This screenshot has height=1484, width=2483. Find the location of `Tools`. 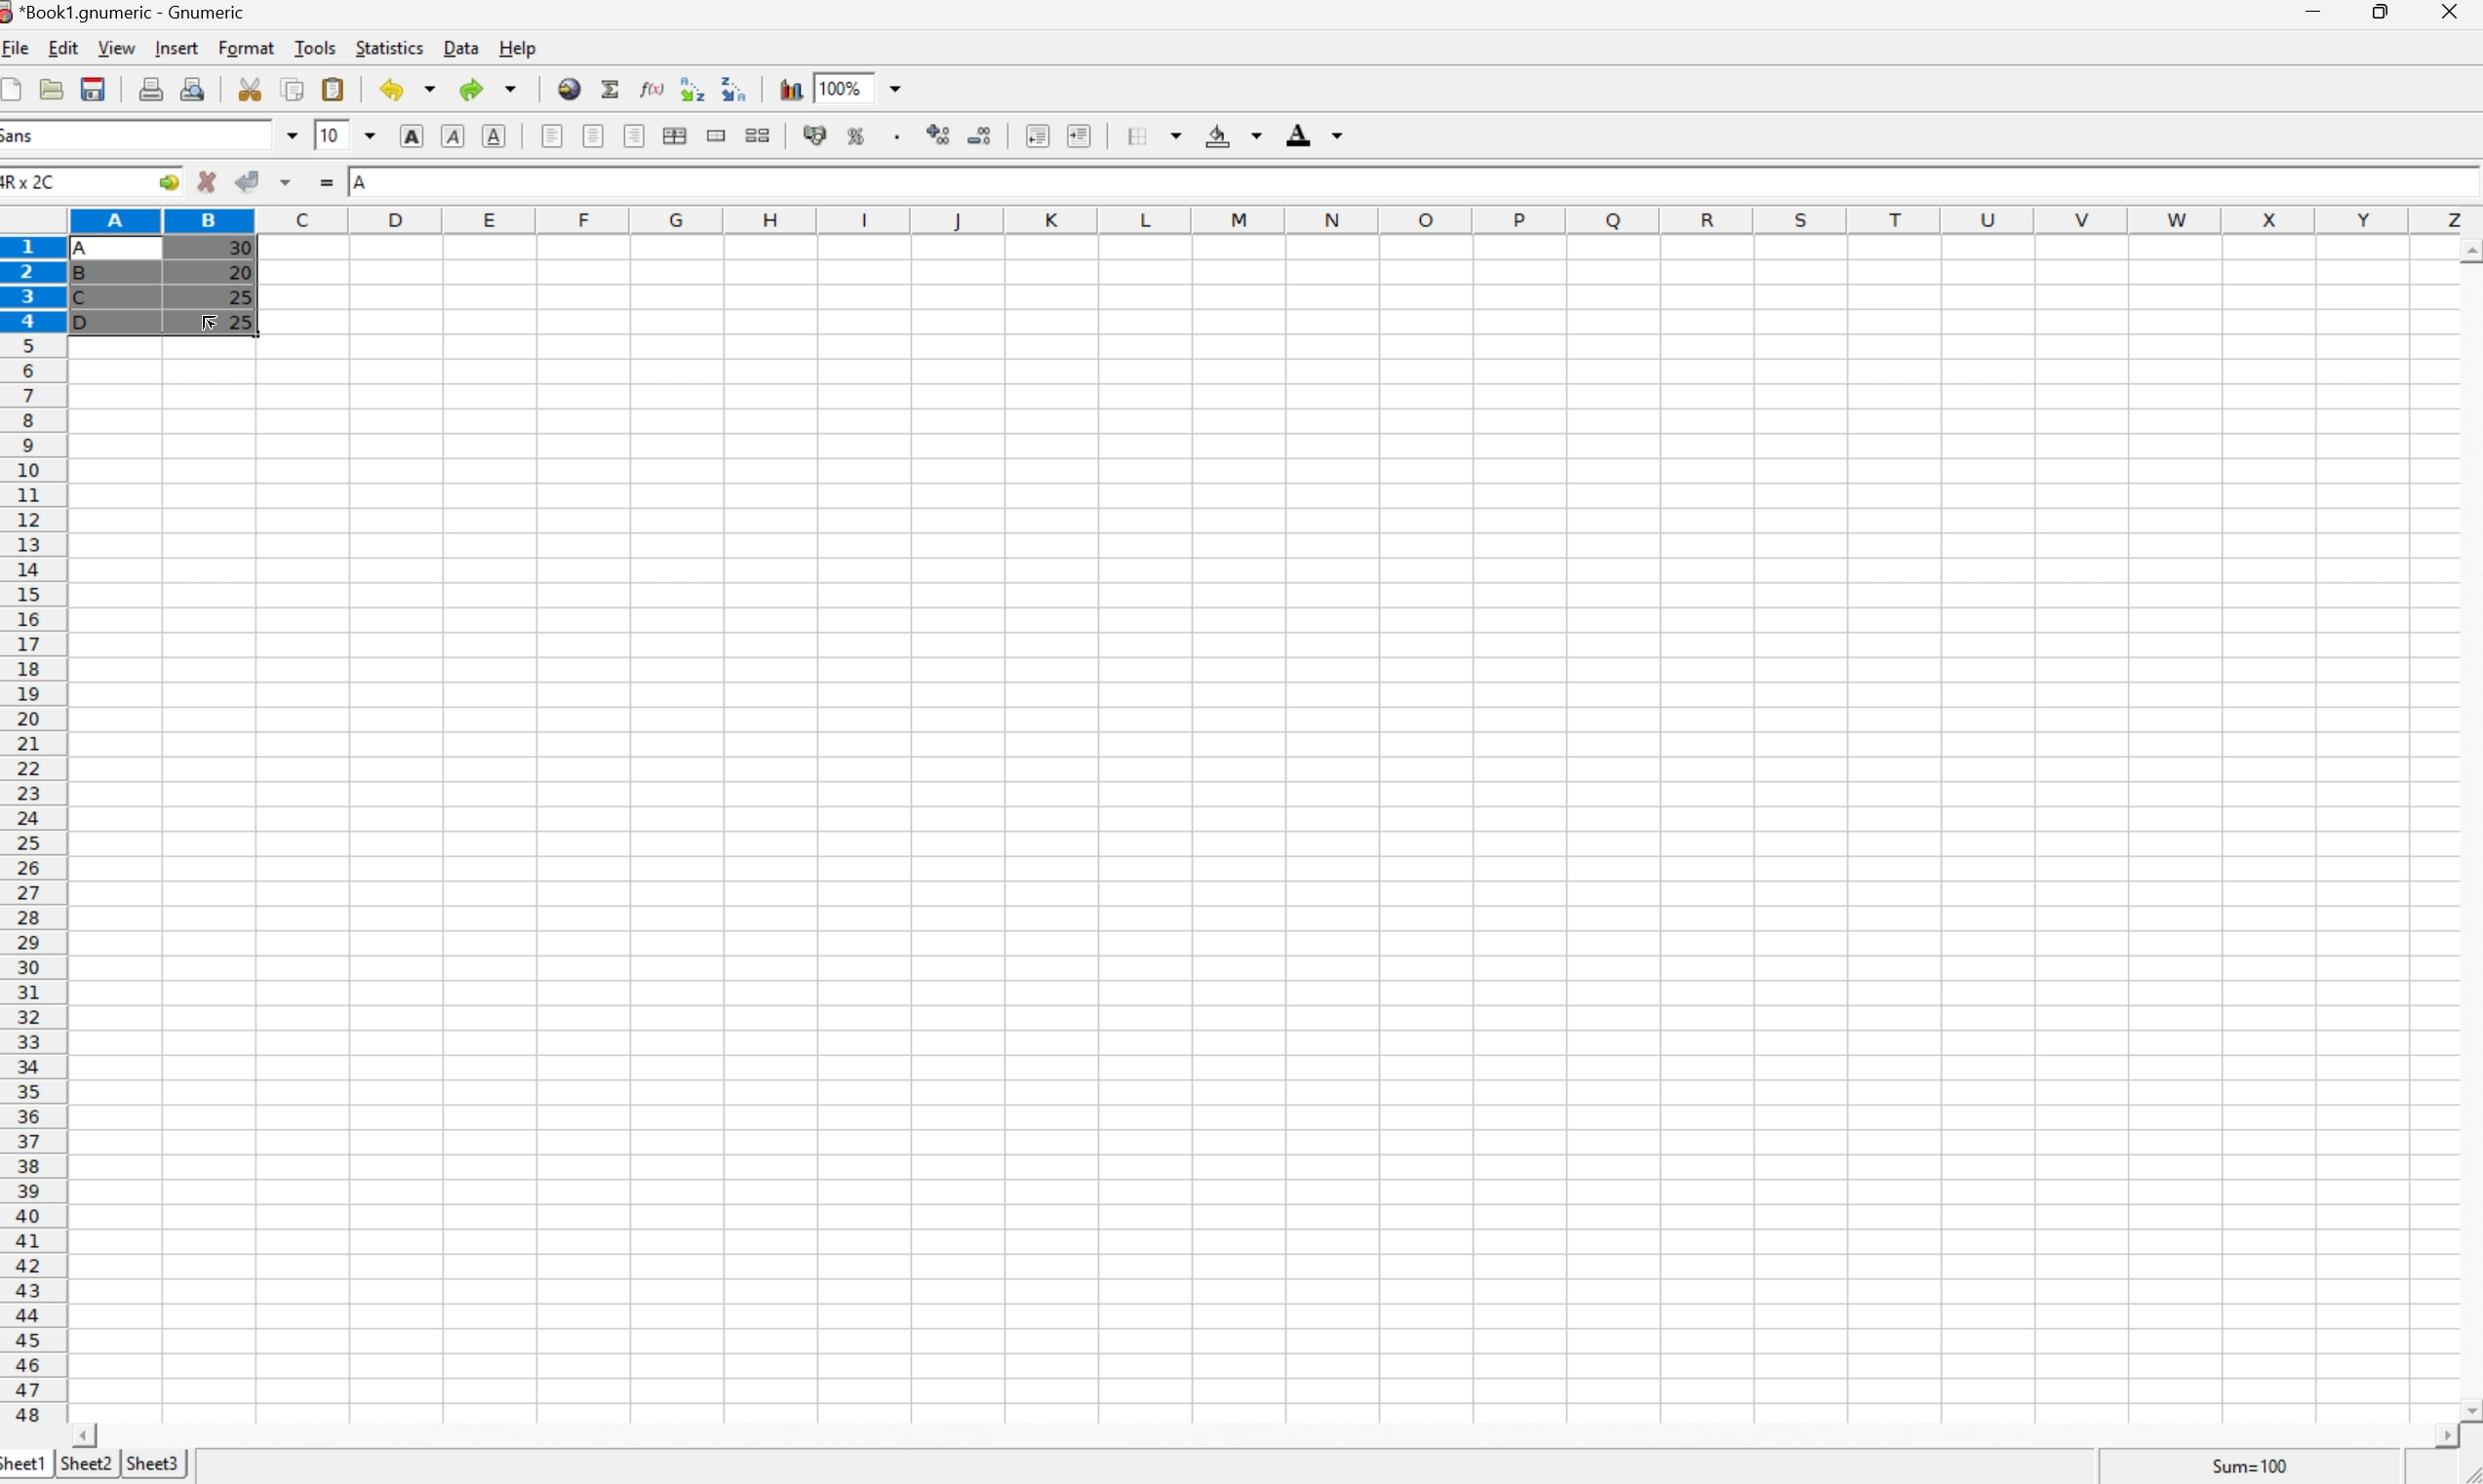

Tools is located at coordinates (315, 48).